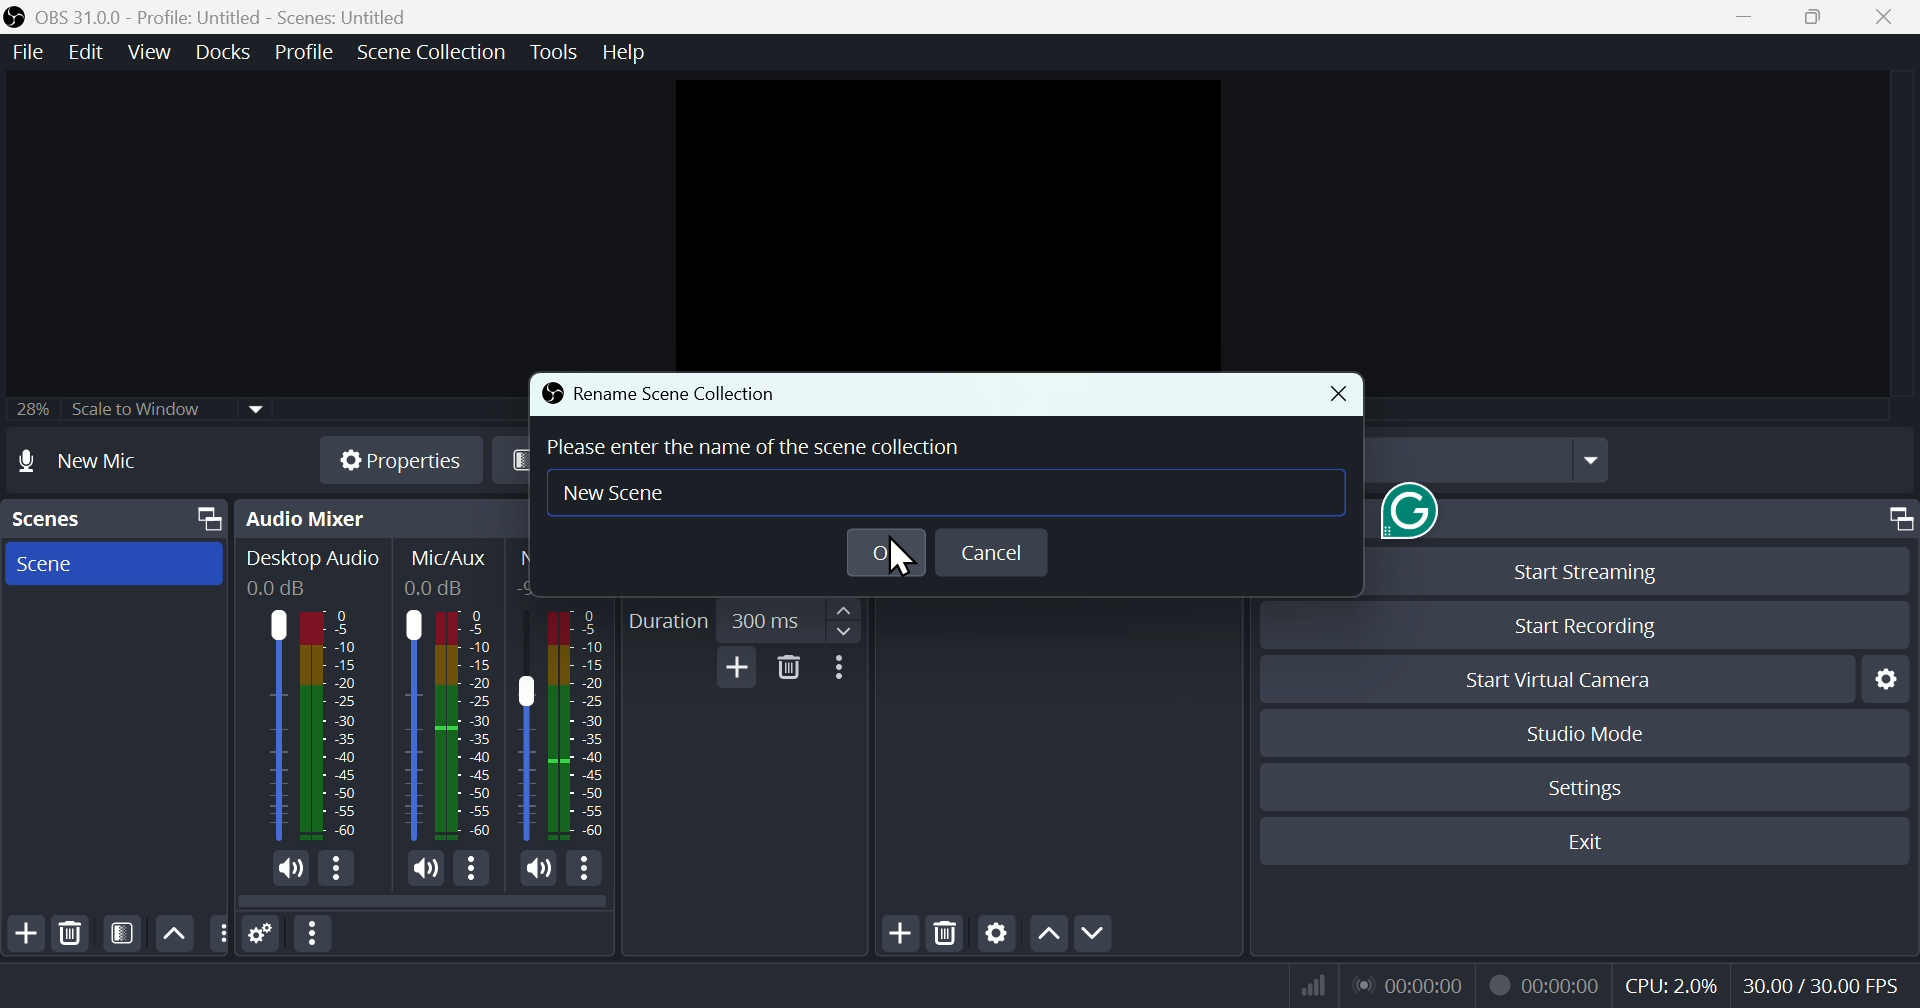 This screenshot has height=1008, width=1920. Describe the element at coordinates (1594, 794) in the screenshot. I see `Settings` at that location.